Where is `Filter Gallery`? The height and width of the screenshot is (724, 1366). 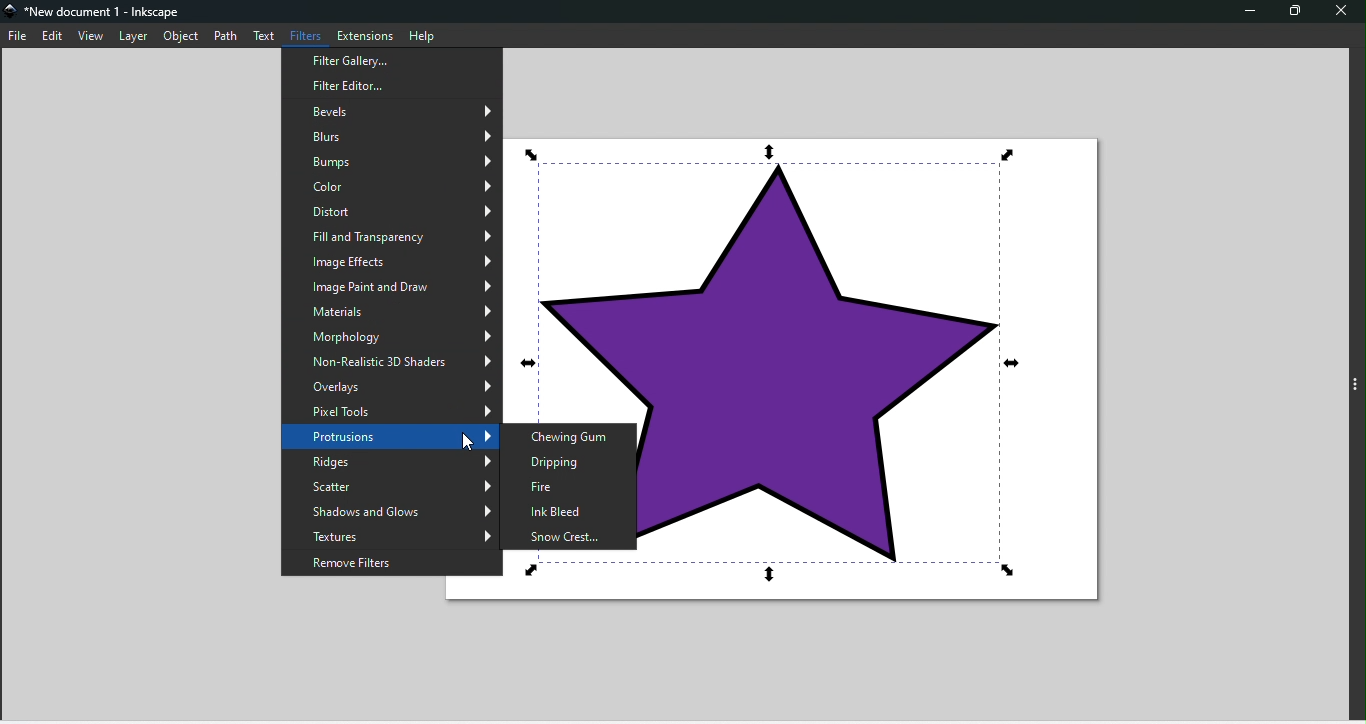 Filter Gallery is located at coordinates (392, 59).